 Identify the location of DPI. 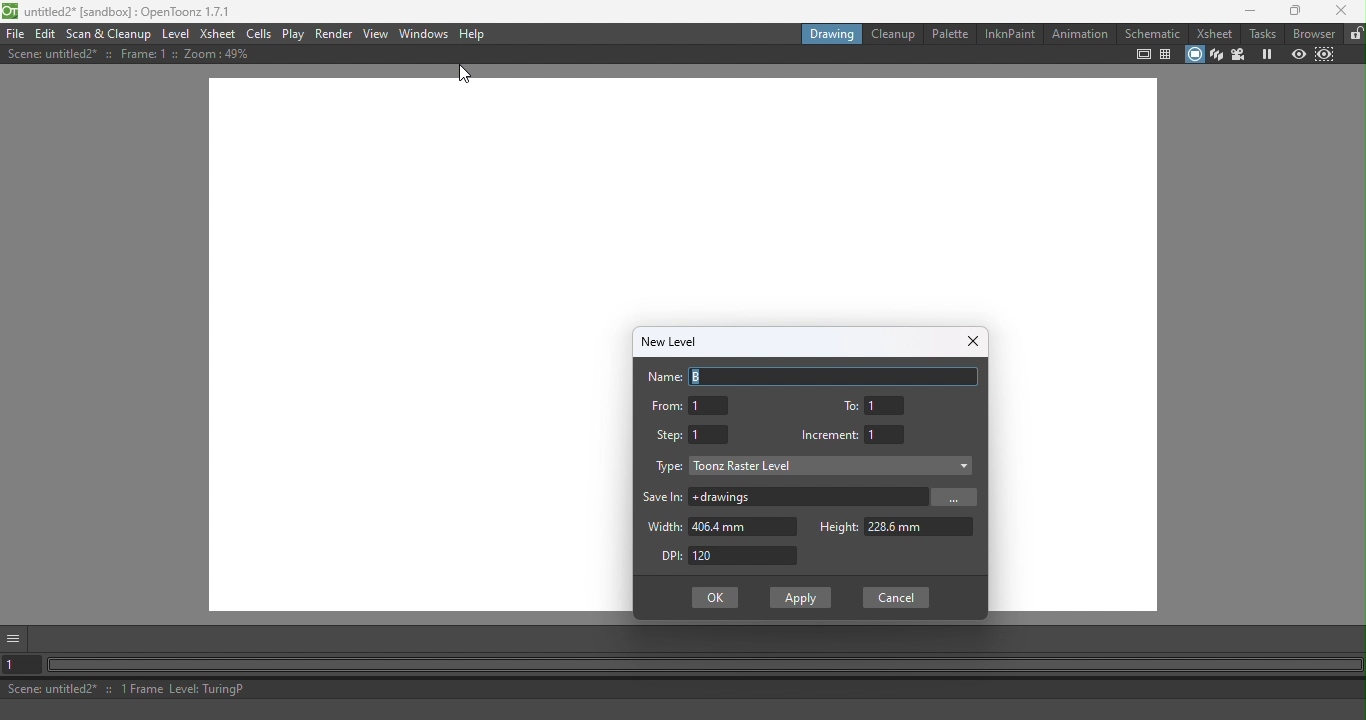
(668, 555).